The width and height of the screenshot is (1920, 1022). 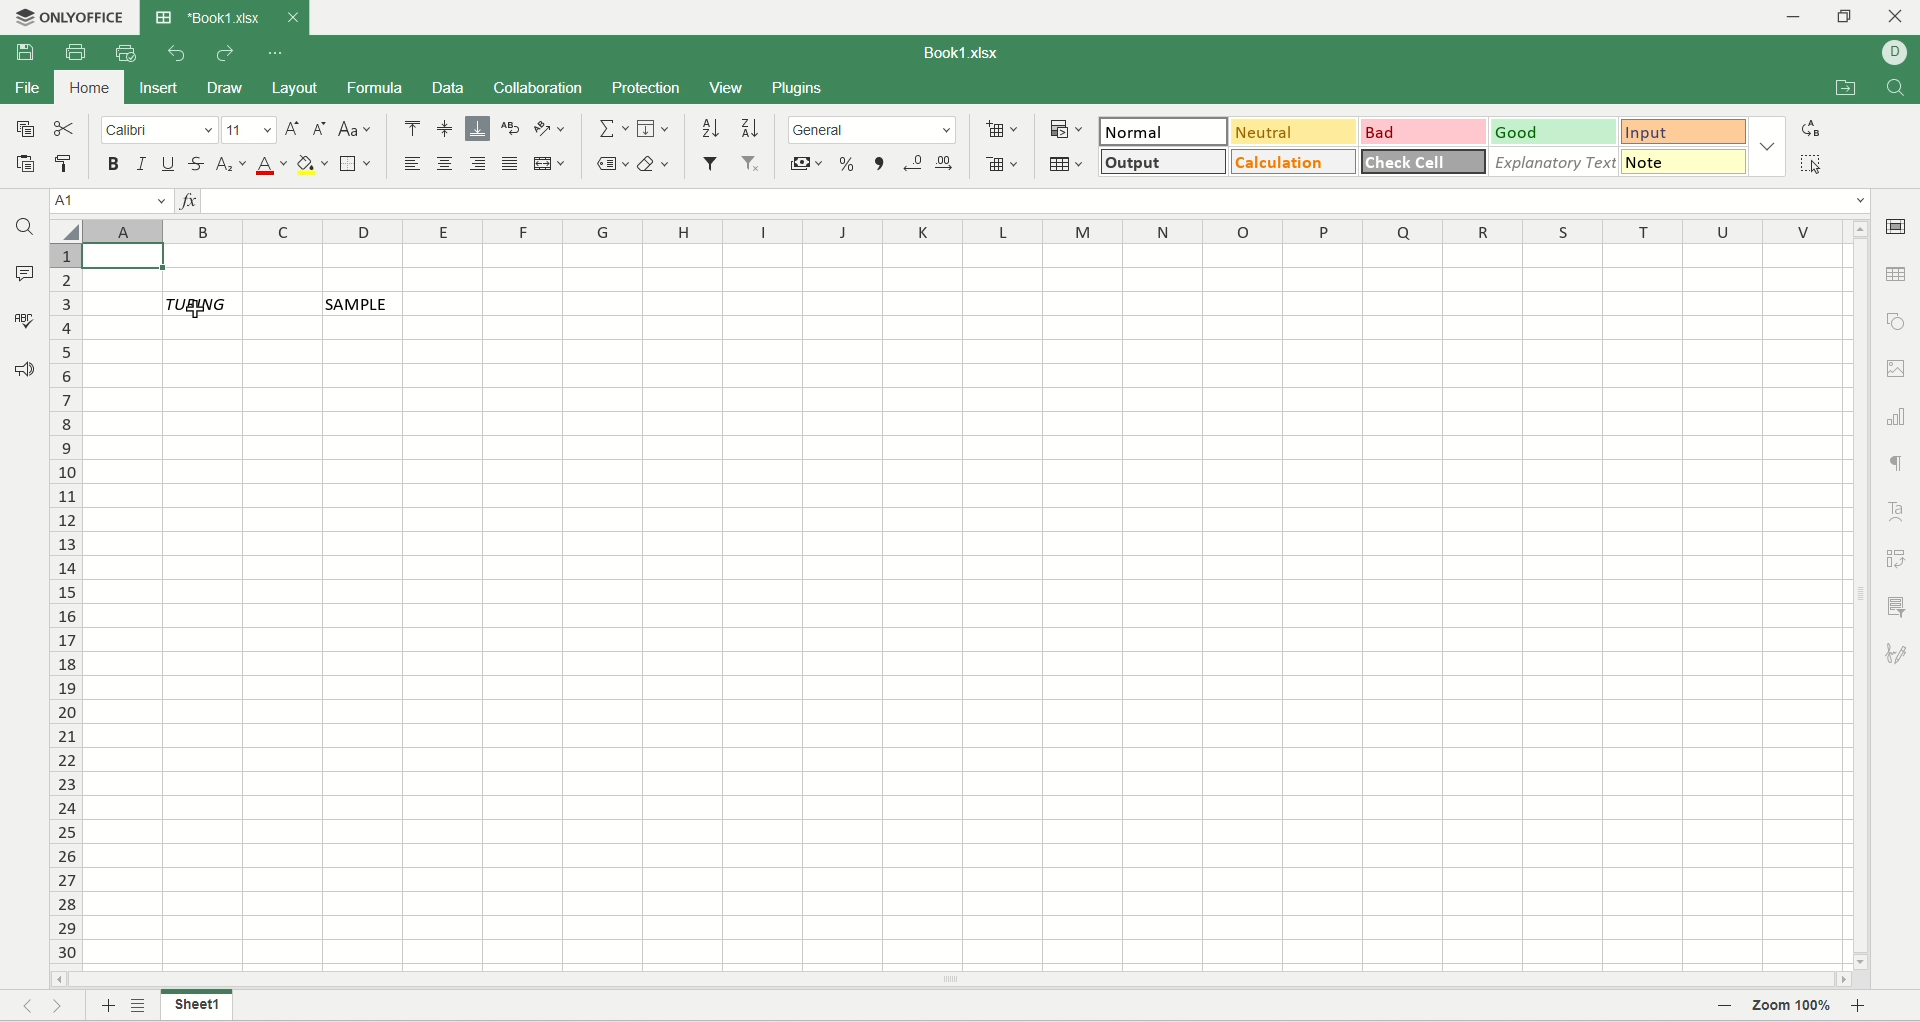 What do you see at coordinates (160, 129) in the screenshot?
I see `font name` at bounding box center [160, 129].